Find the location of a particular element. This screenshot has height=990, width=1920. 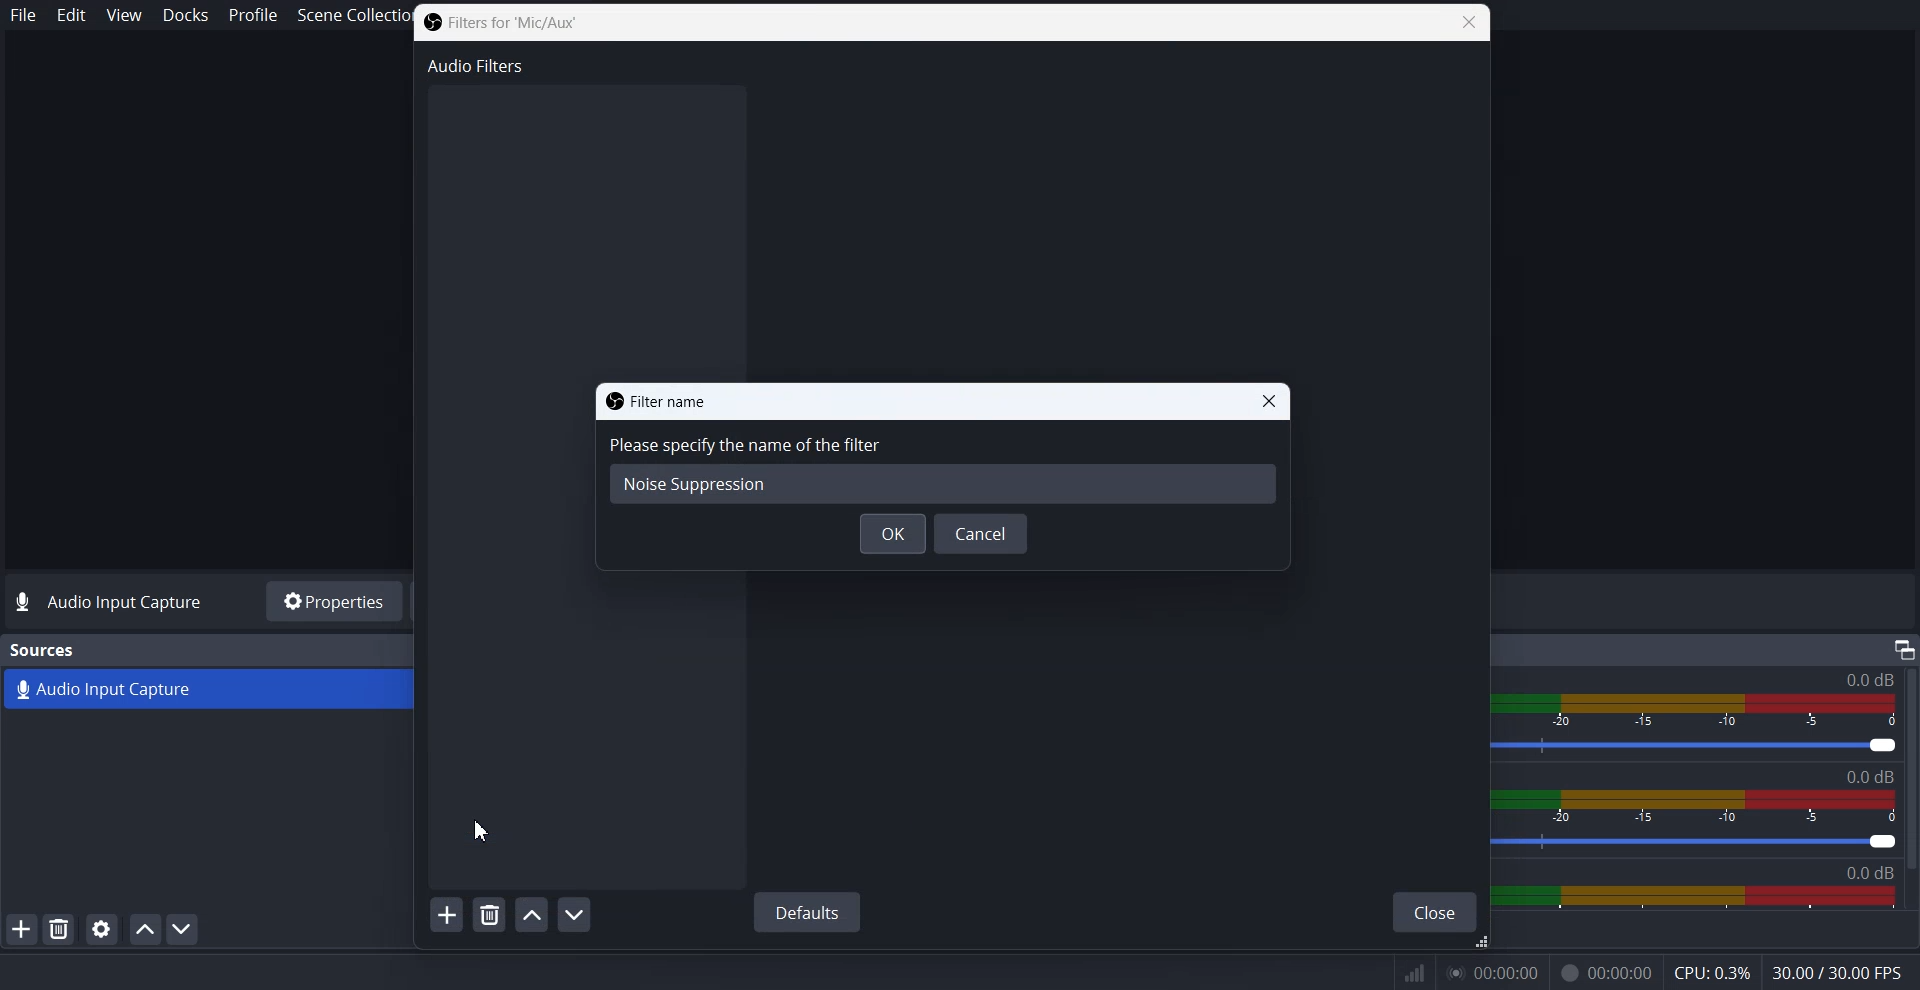

Sound Panel is located at coordinates (1697, 898).